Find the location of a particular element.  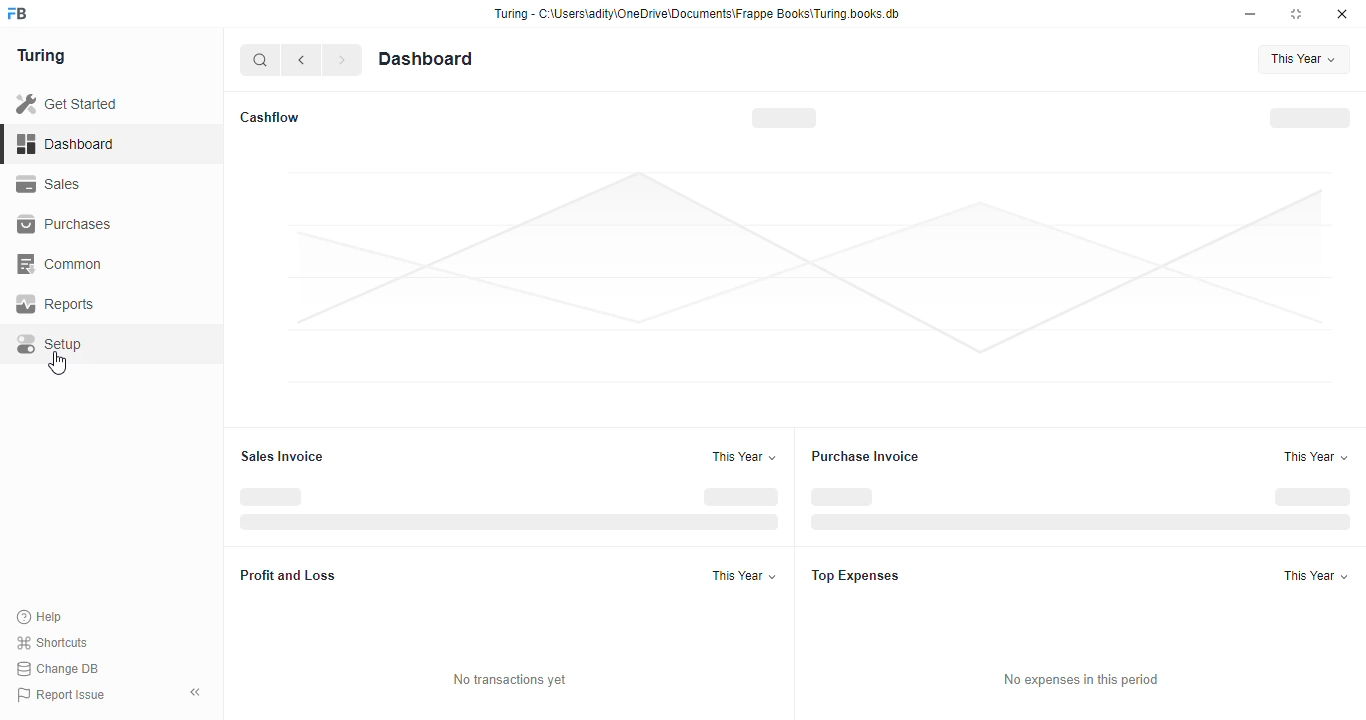

No expenses in this period is located at coordinates (1084, 682).